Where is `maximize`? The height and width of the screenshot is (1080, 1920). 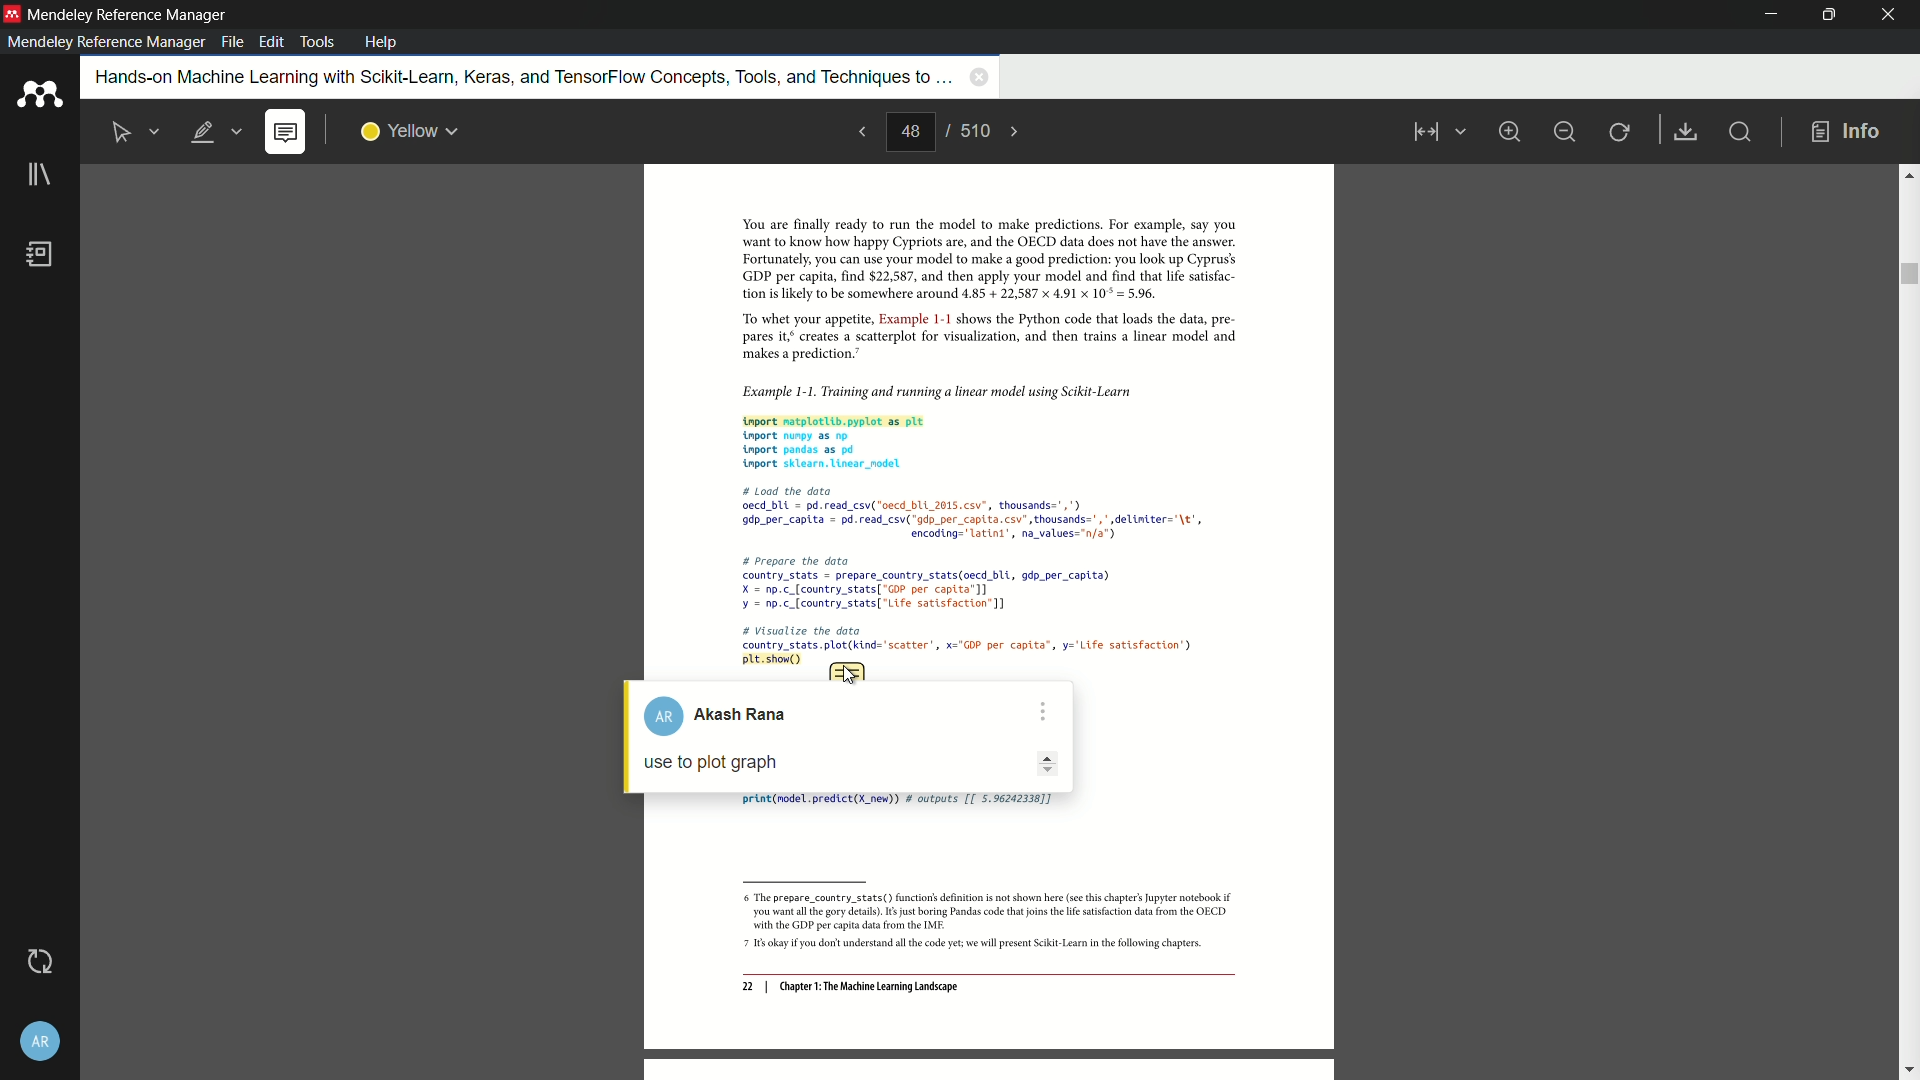 maximize is located at coordinates (1825, 14).